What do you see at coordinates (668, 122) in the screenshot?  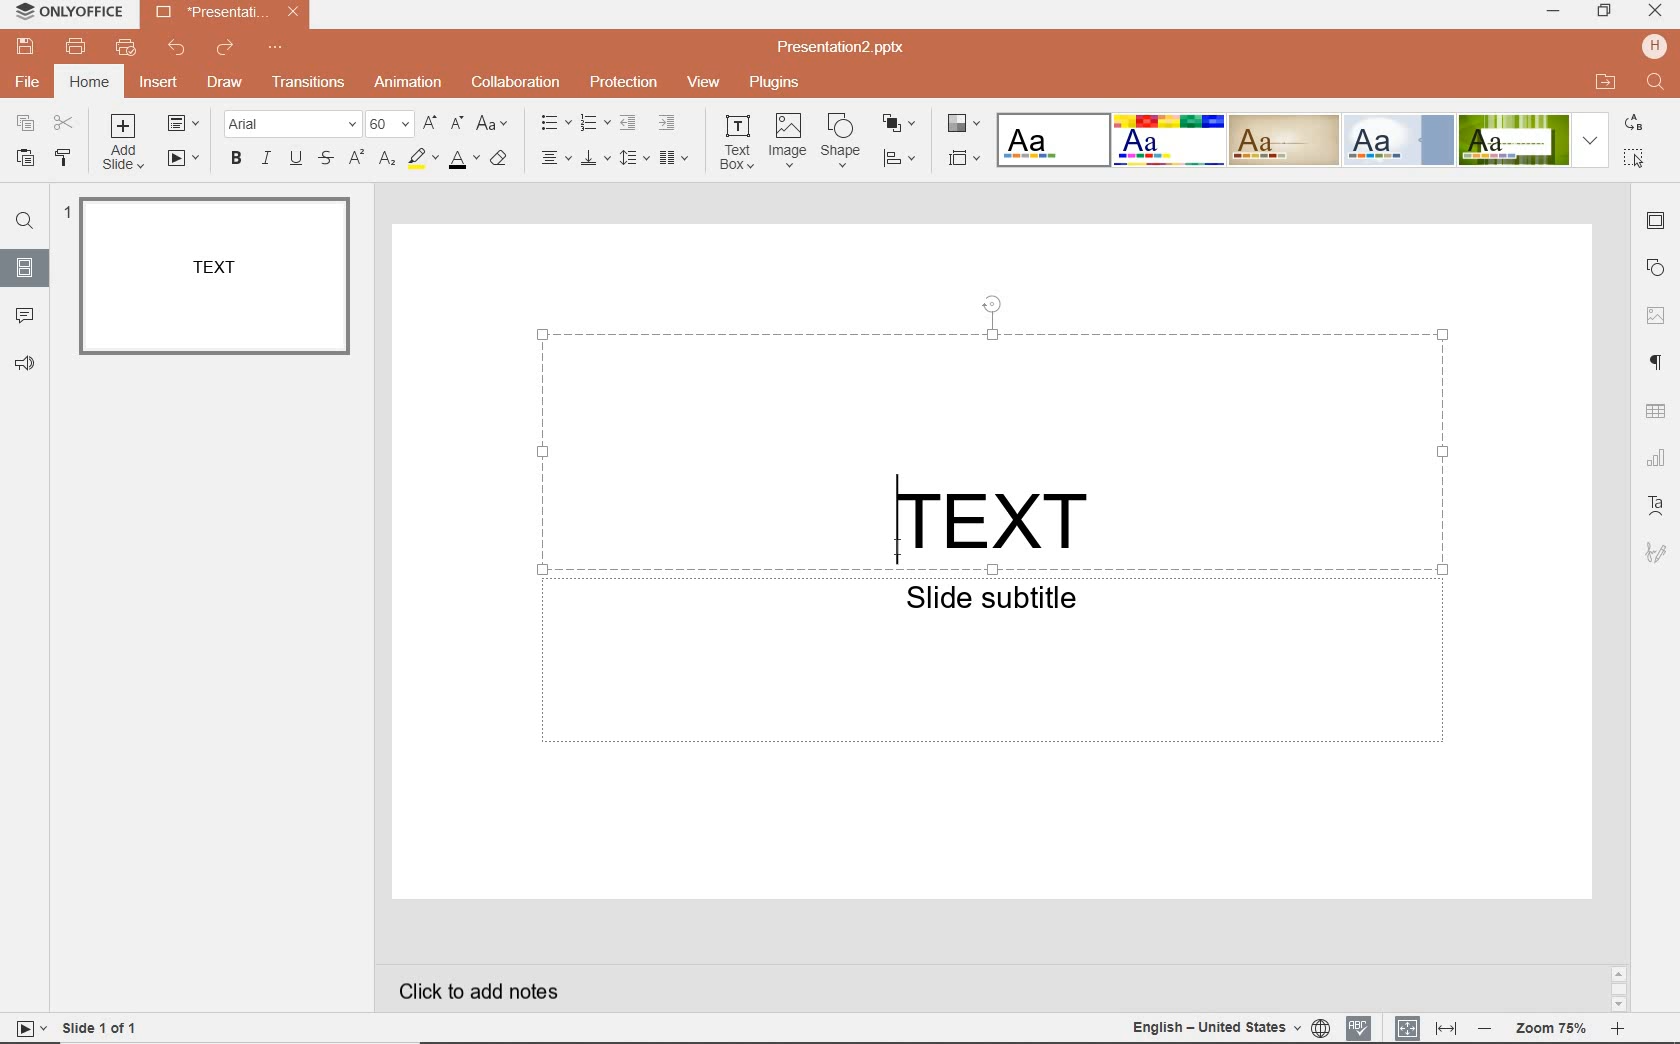 I see `INCREASE INDENT` at bounding box center [668, 122].